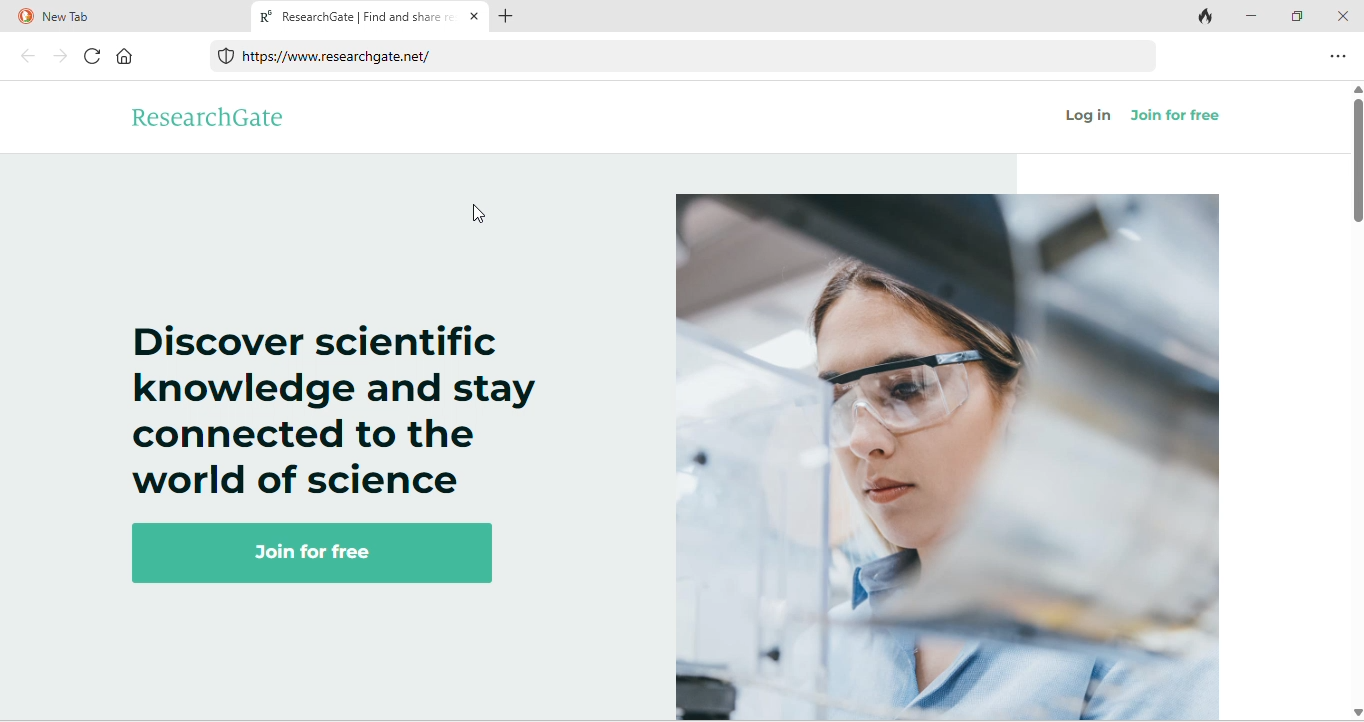  I want to click on cursor, so click(483, 216).